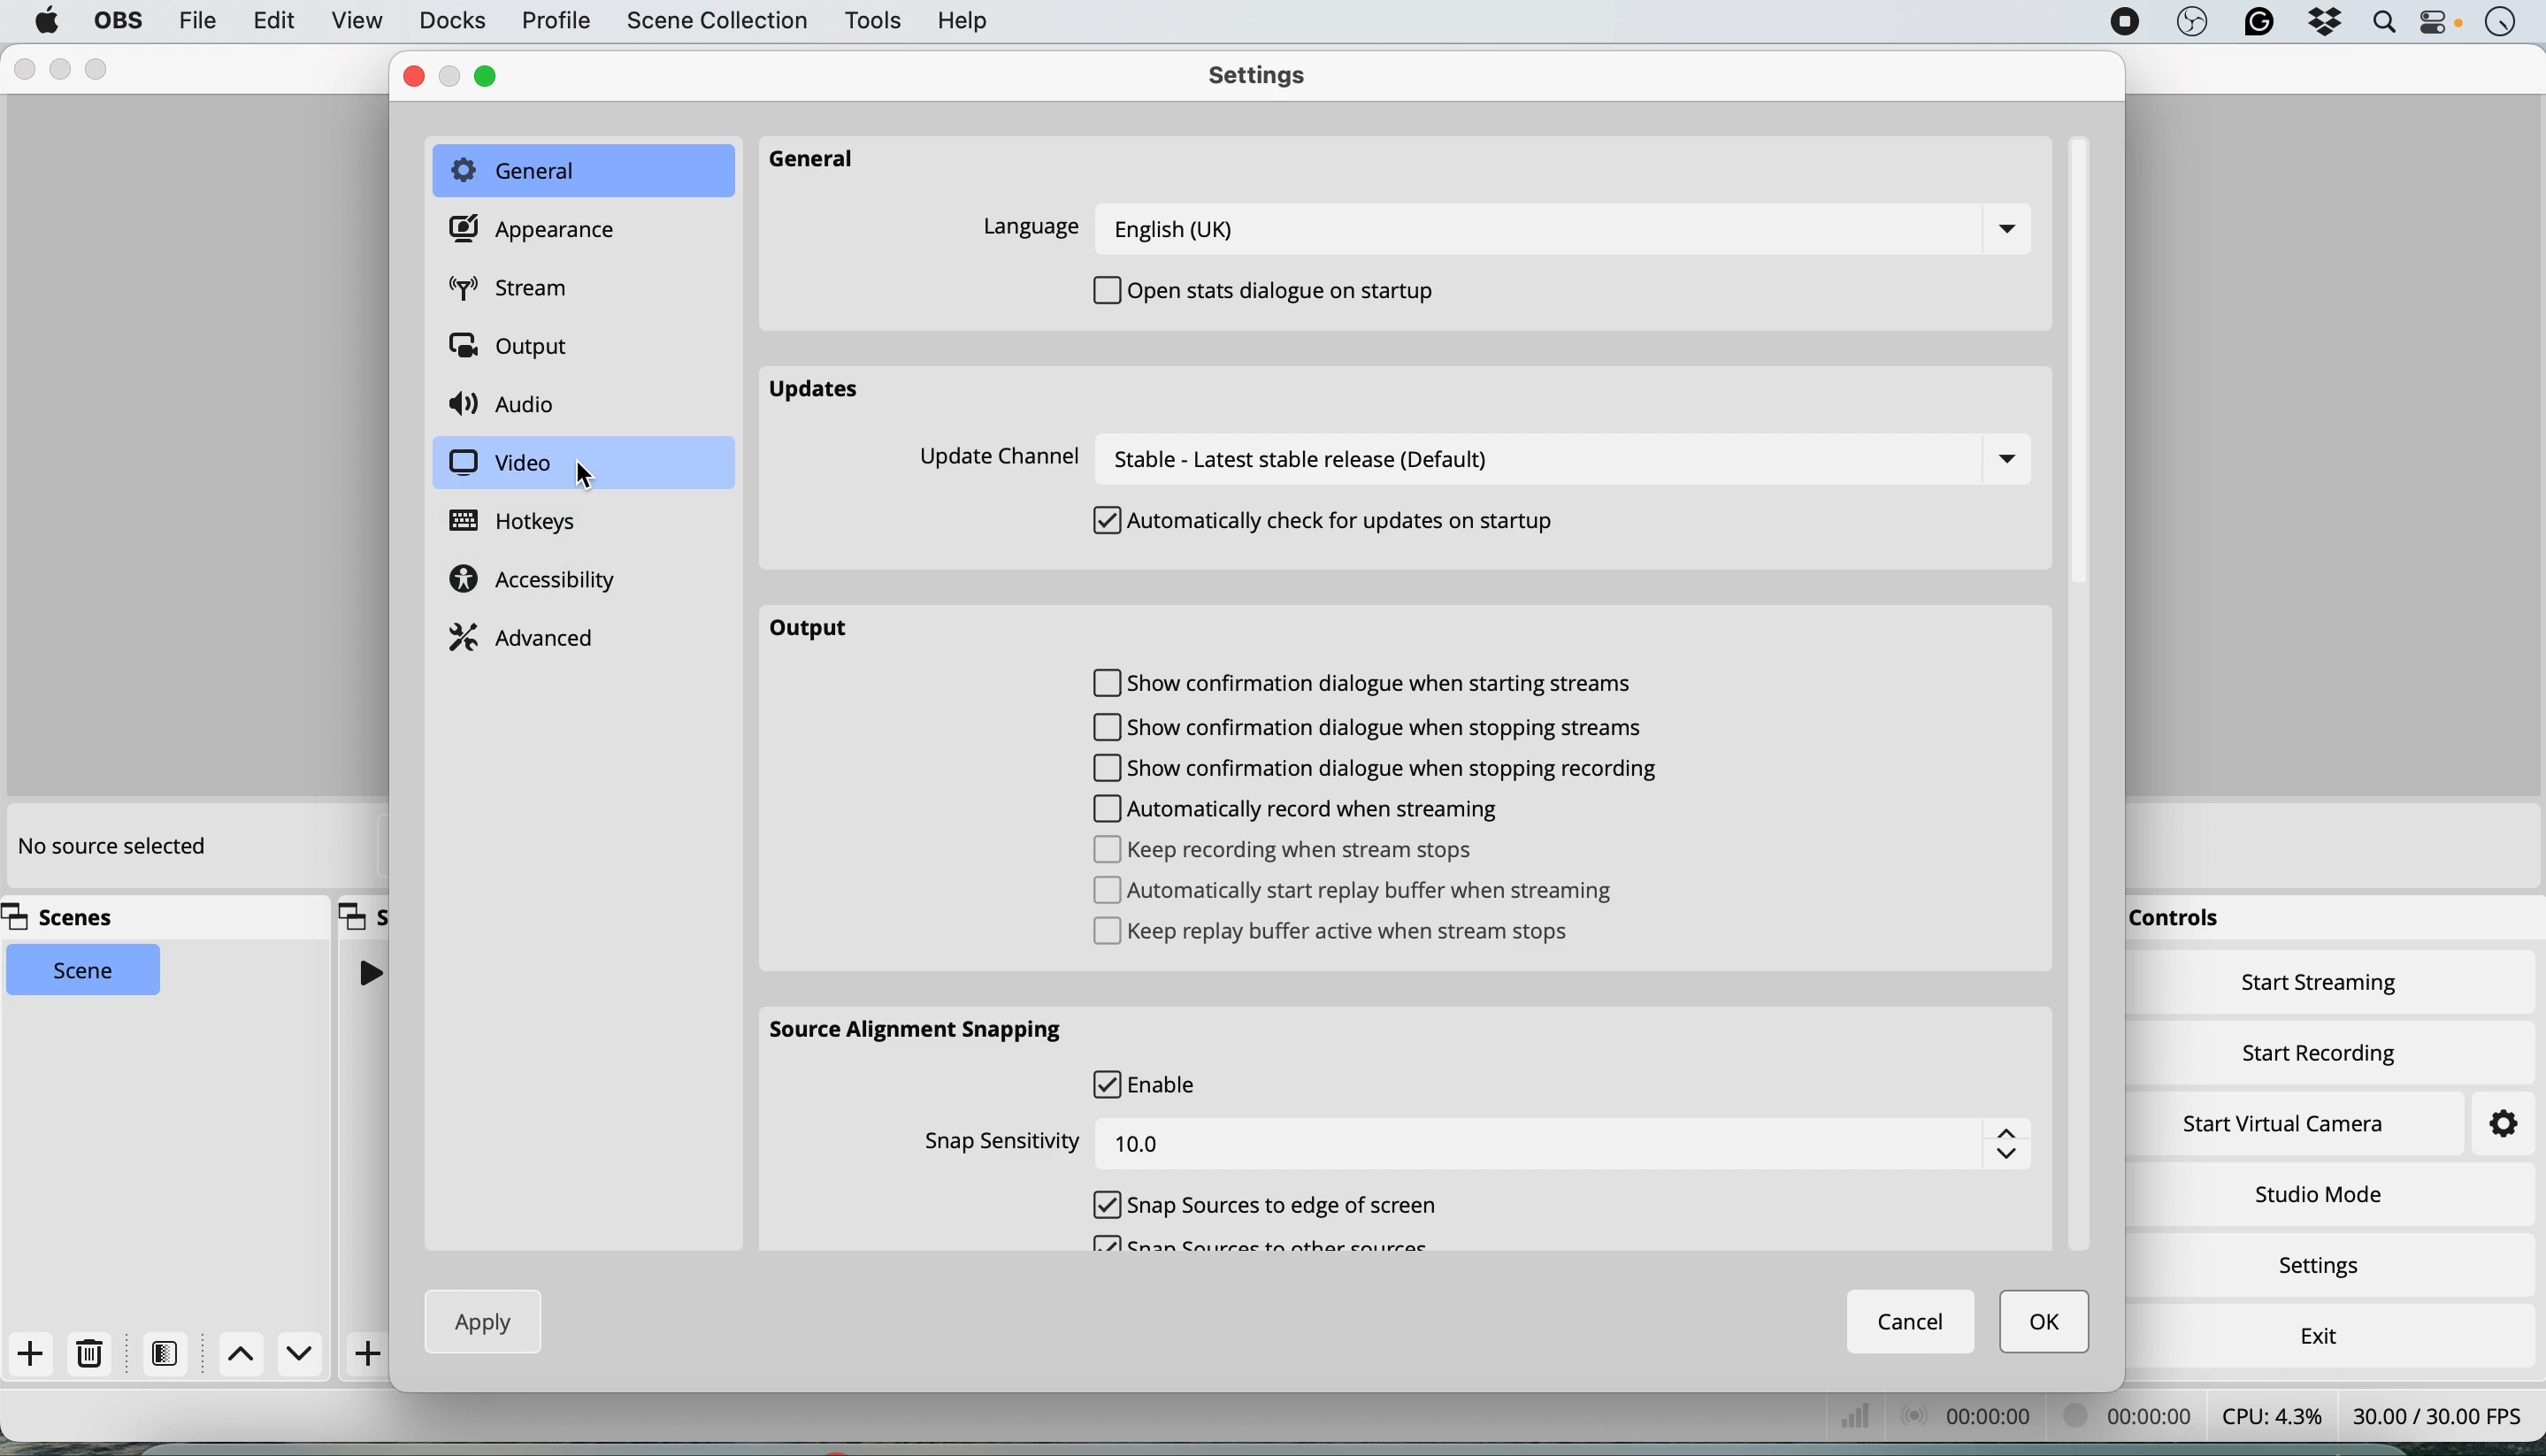  What do you see at coordinates (2484, 1125) in the screenshot?
I see `settings` at bounding box center [2484, 1125].